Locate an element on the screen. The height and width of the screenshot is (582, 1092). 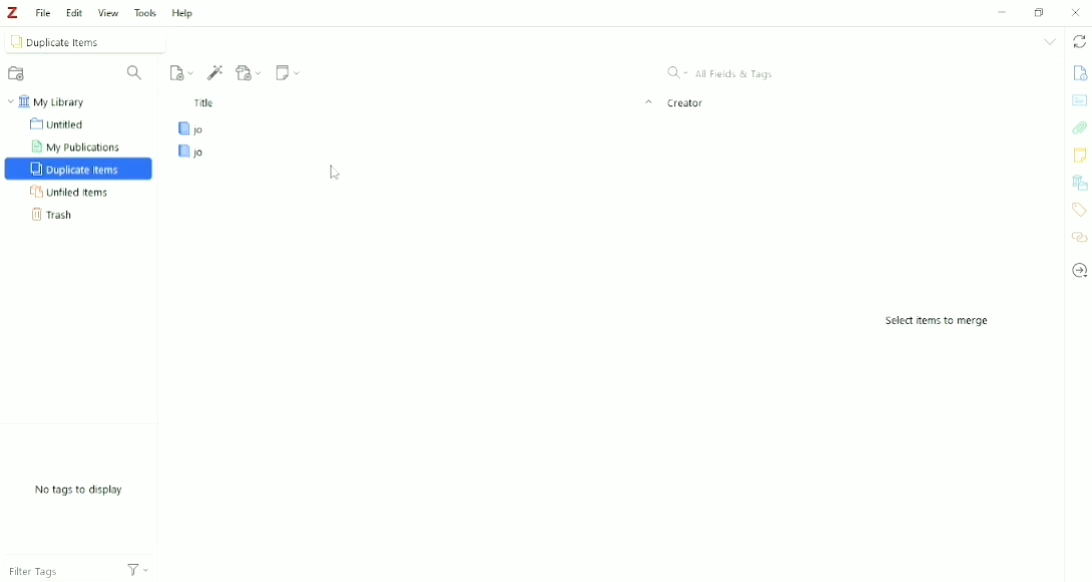
Minimize is located at coordinates (1001, 12).